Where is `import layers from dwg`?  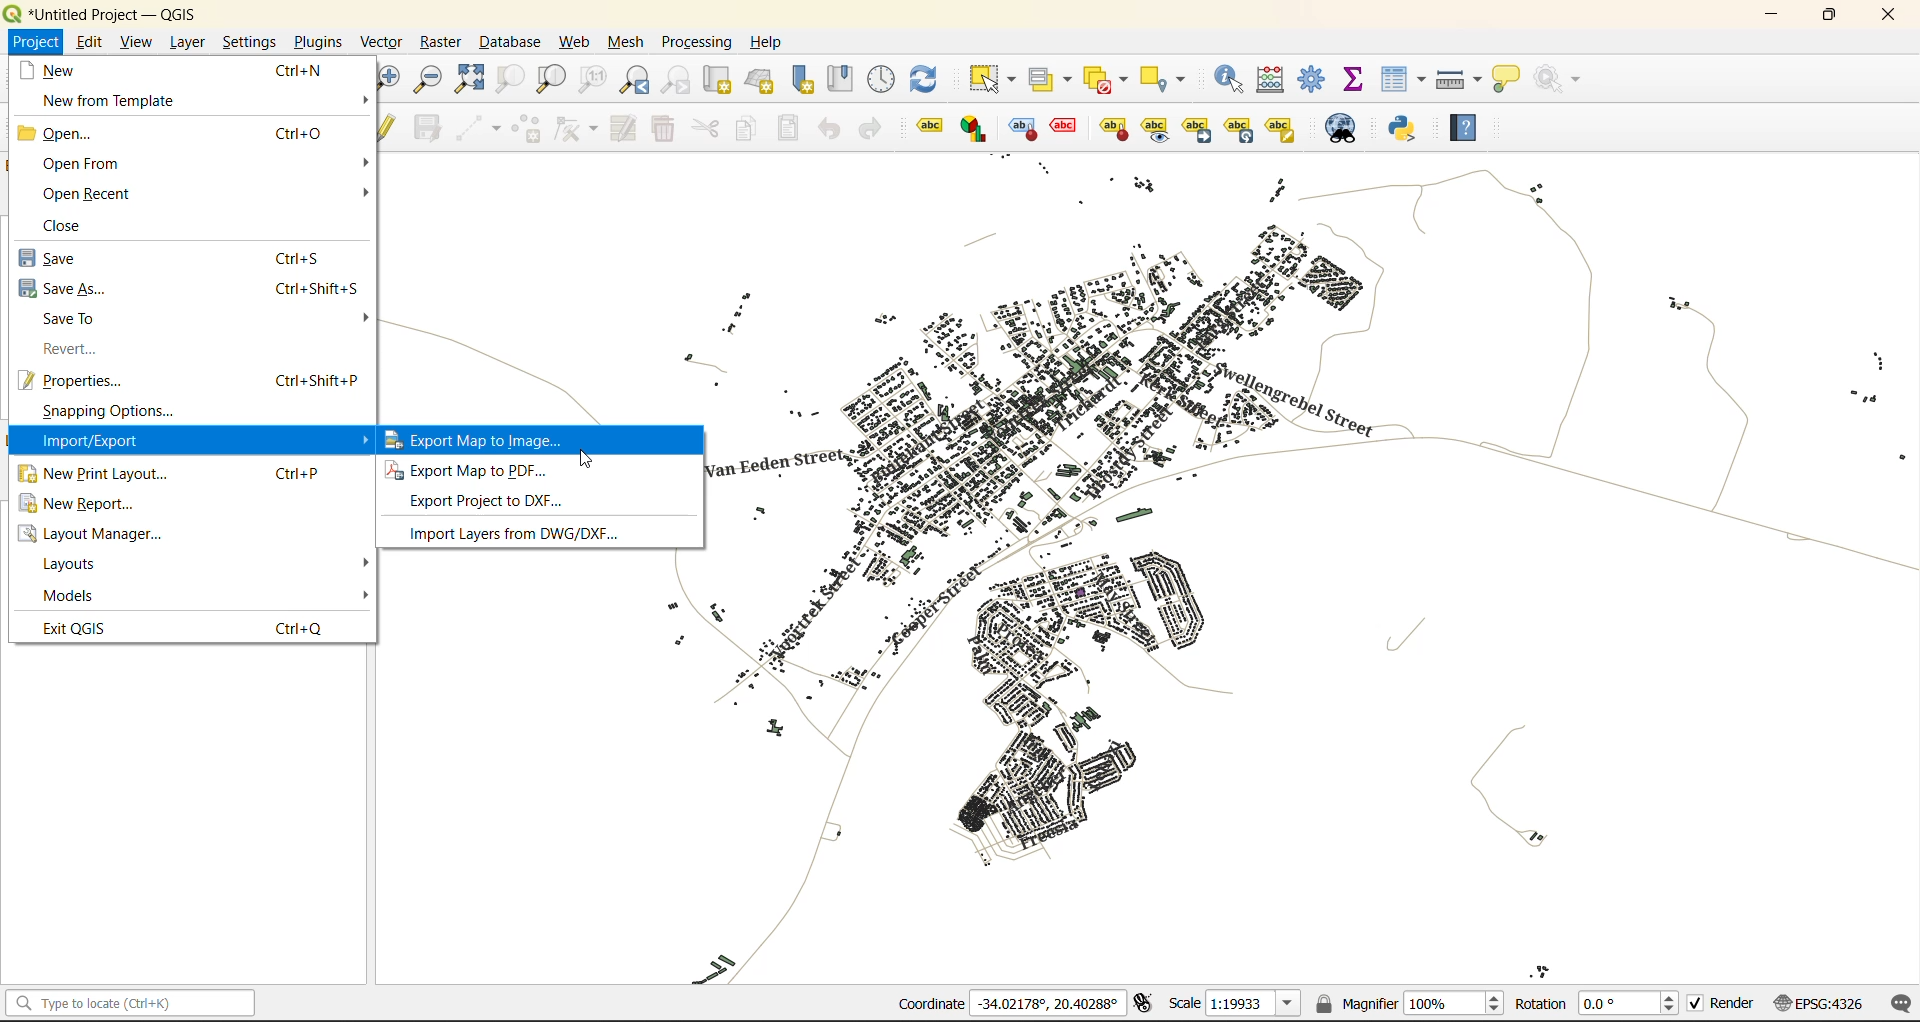
import layers from dwg is located at coordinates (521, 537).